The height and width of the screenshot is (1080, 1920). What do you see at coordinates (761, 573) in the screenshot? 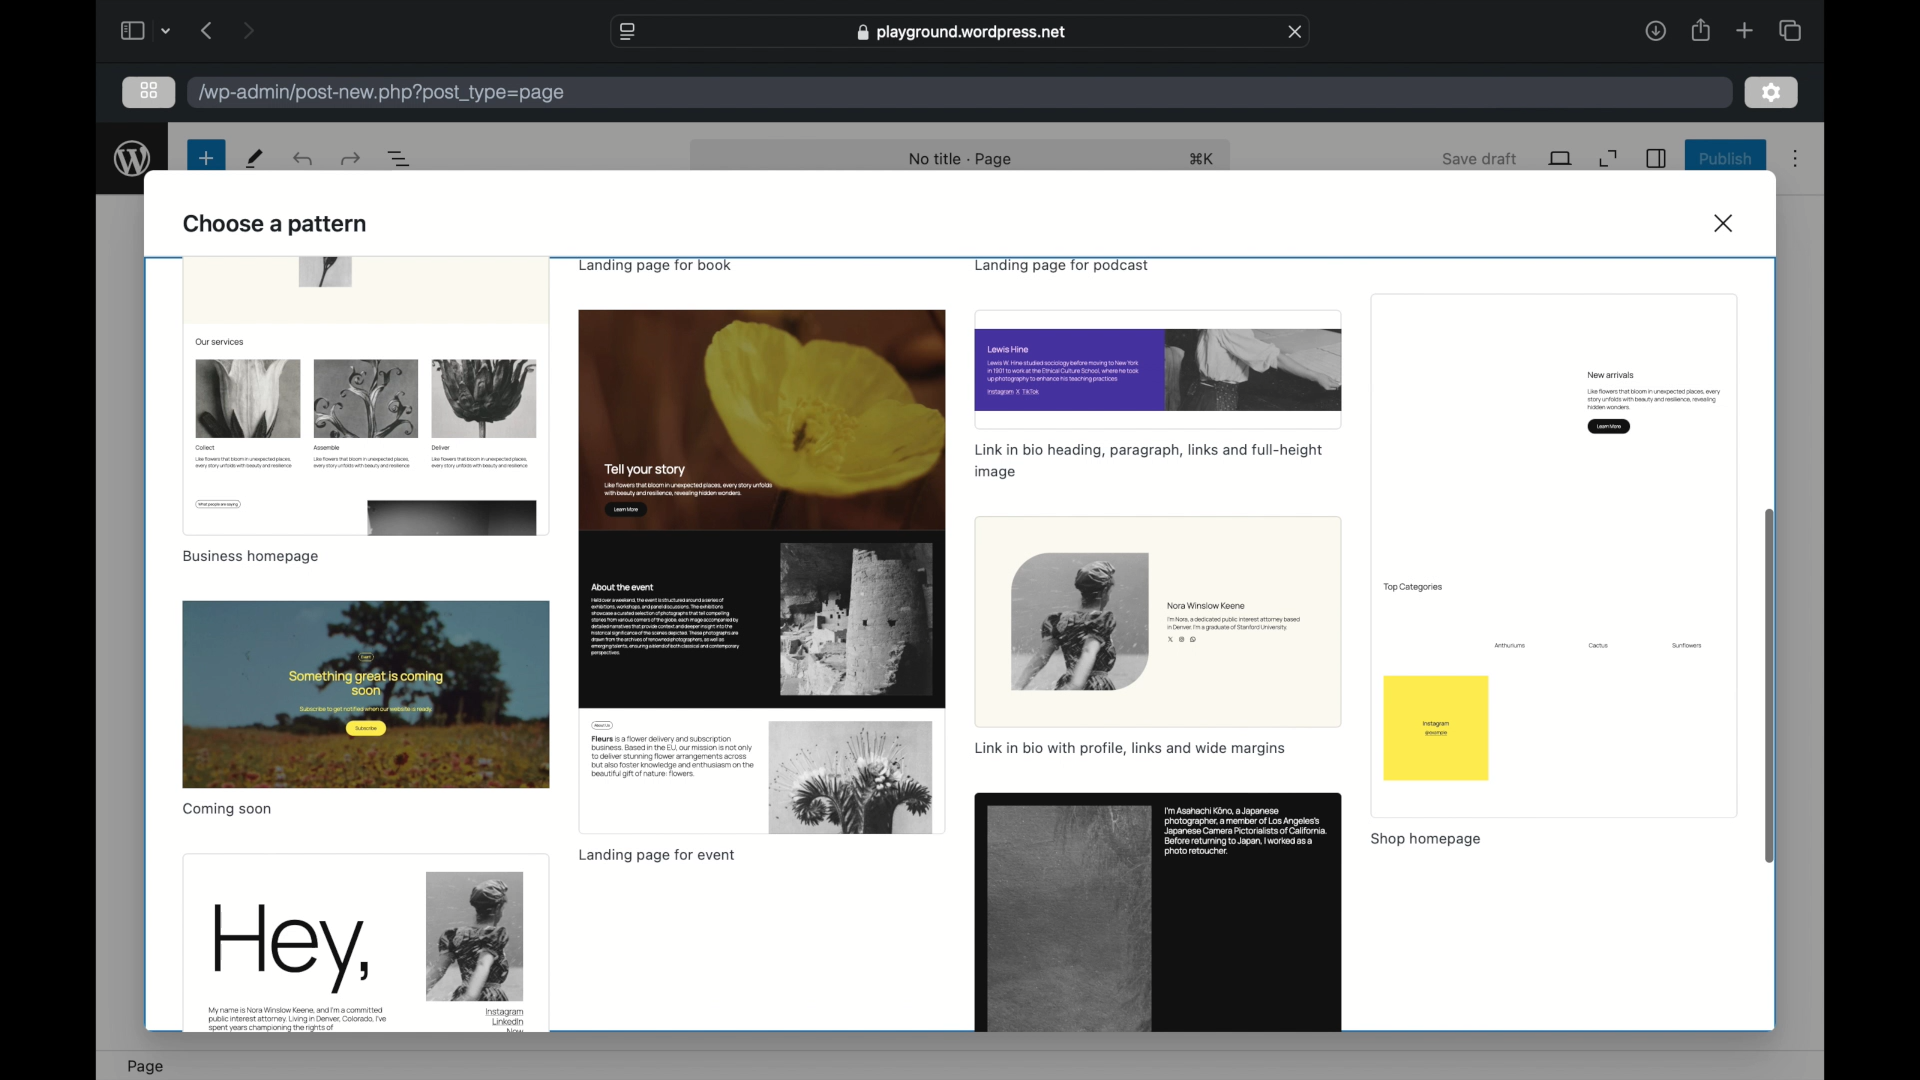
I see `preview` at bounding box center [761, 573].